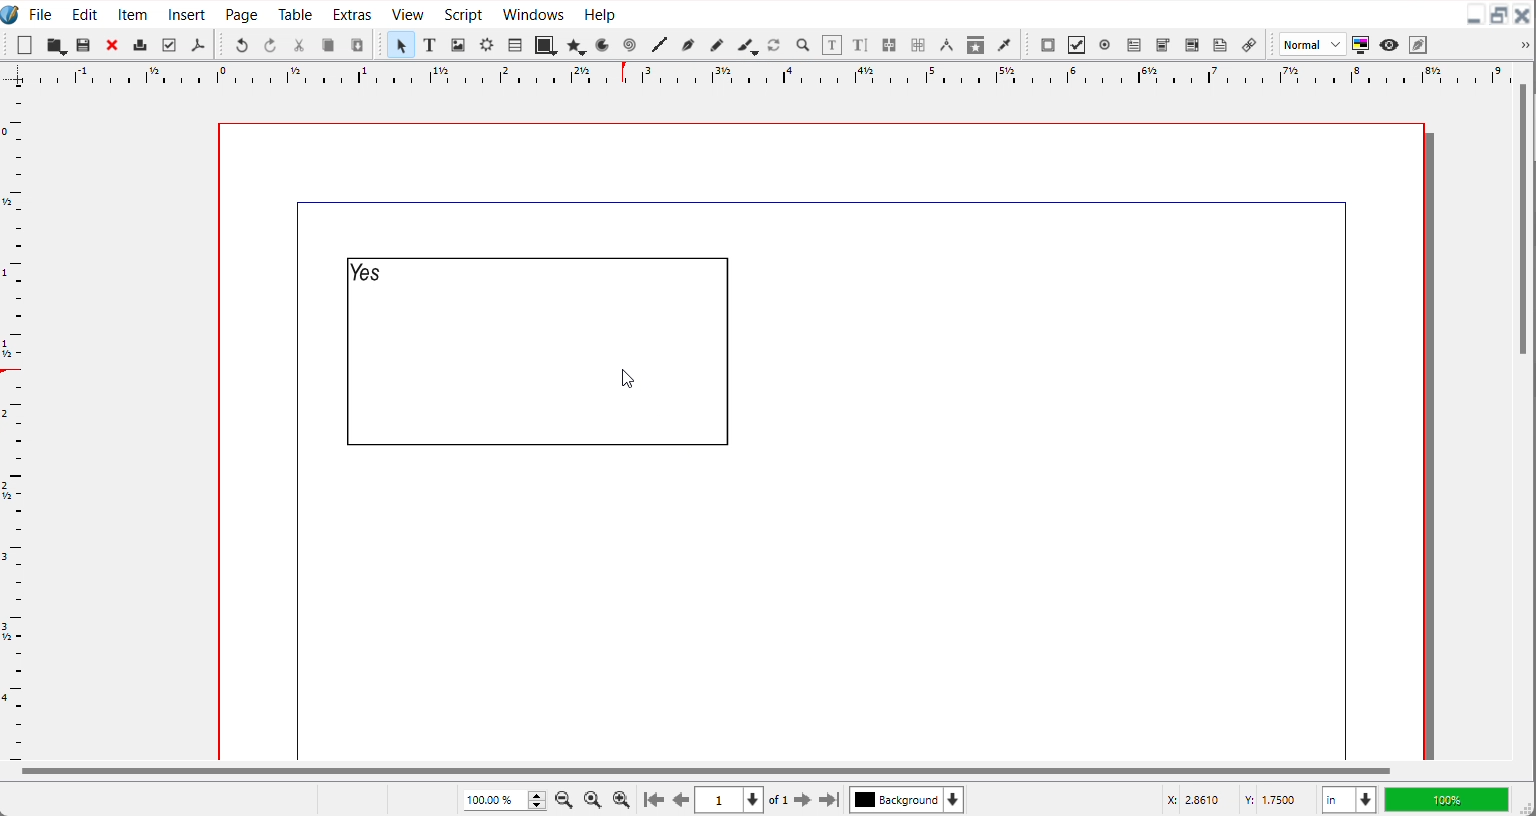 The image size is (1536, 816). What do you see at coordinates (747, 46) in the screenshot?
I see `Calligraphic line` at bounding box center [747, 46].